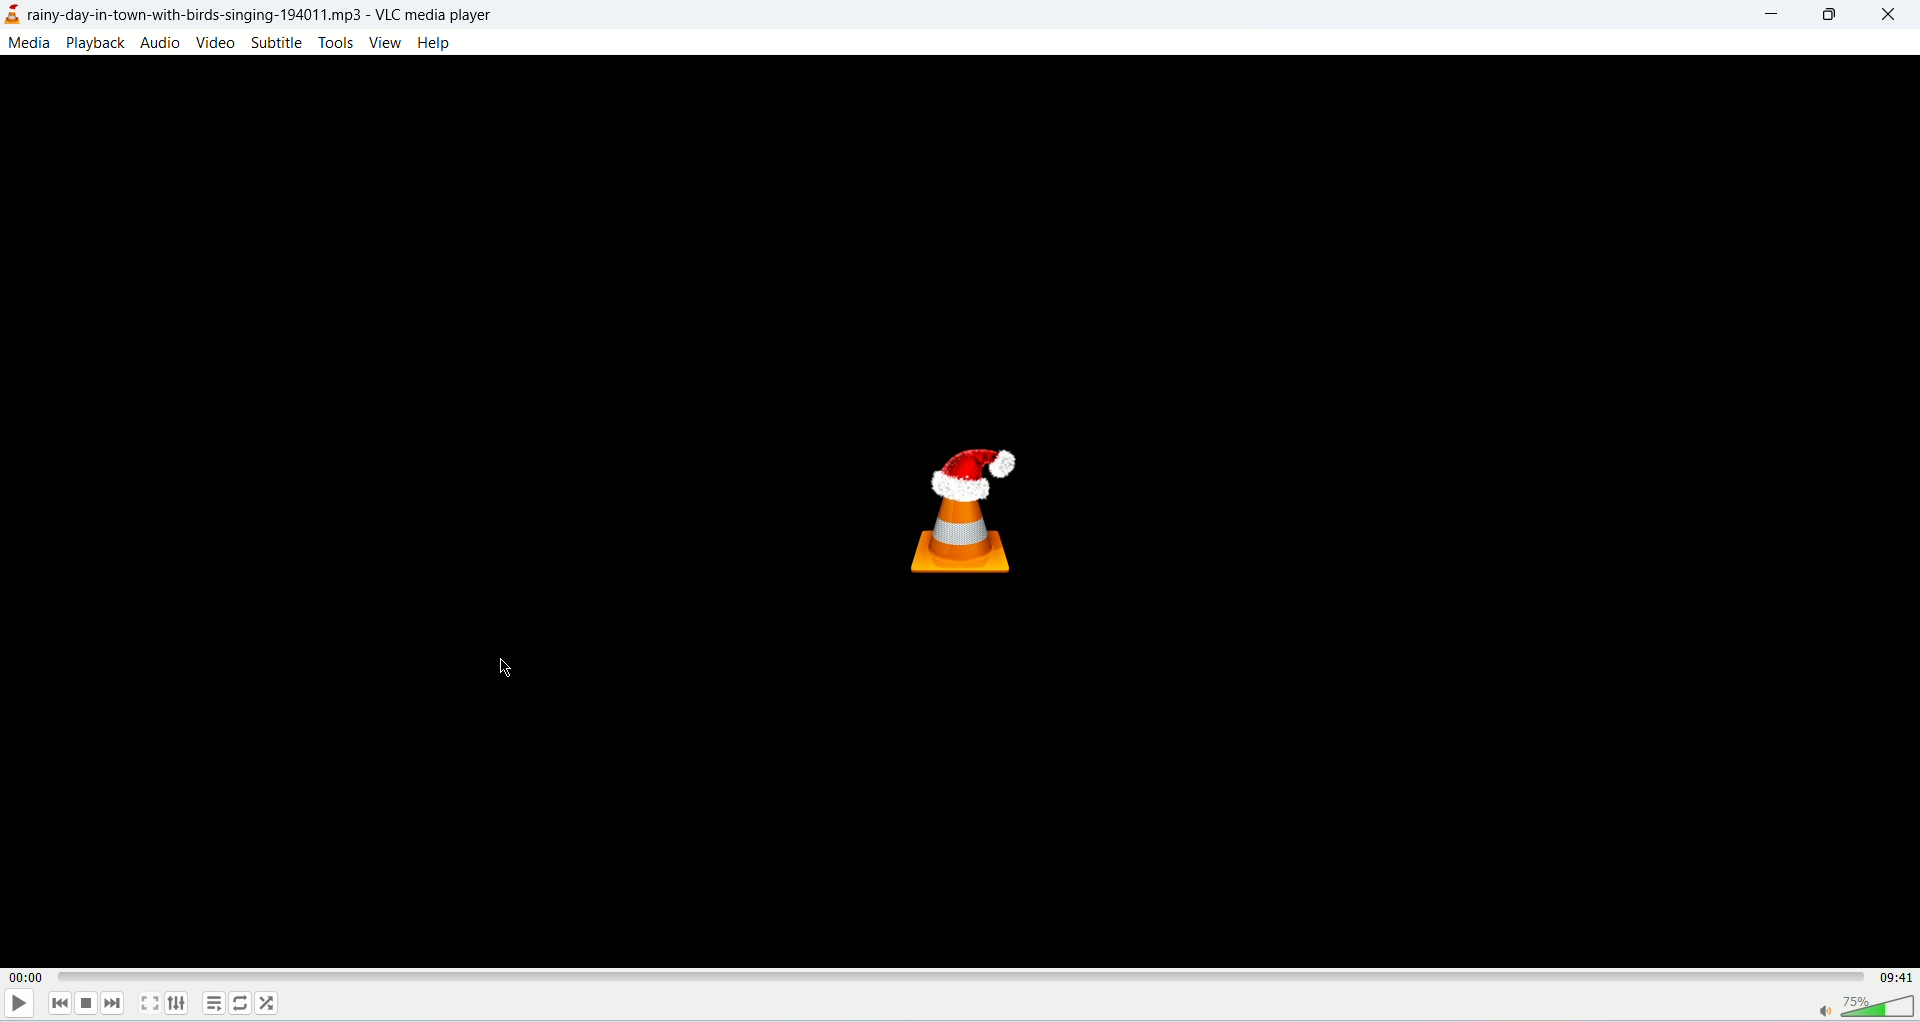  What do you see at coordinates (336, 43) in the screenshot?
I see `tools` at bounding box center [336, 43].